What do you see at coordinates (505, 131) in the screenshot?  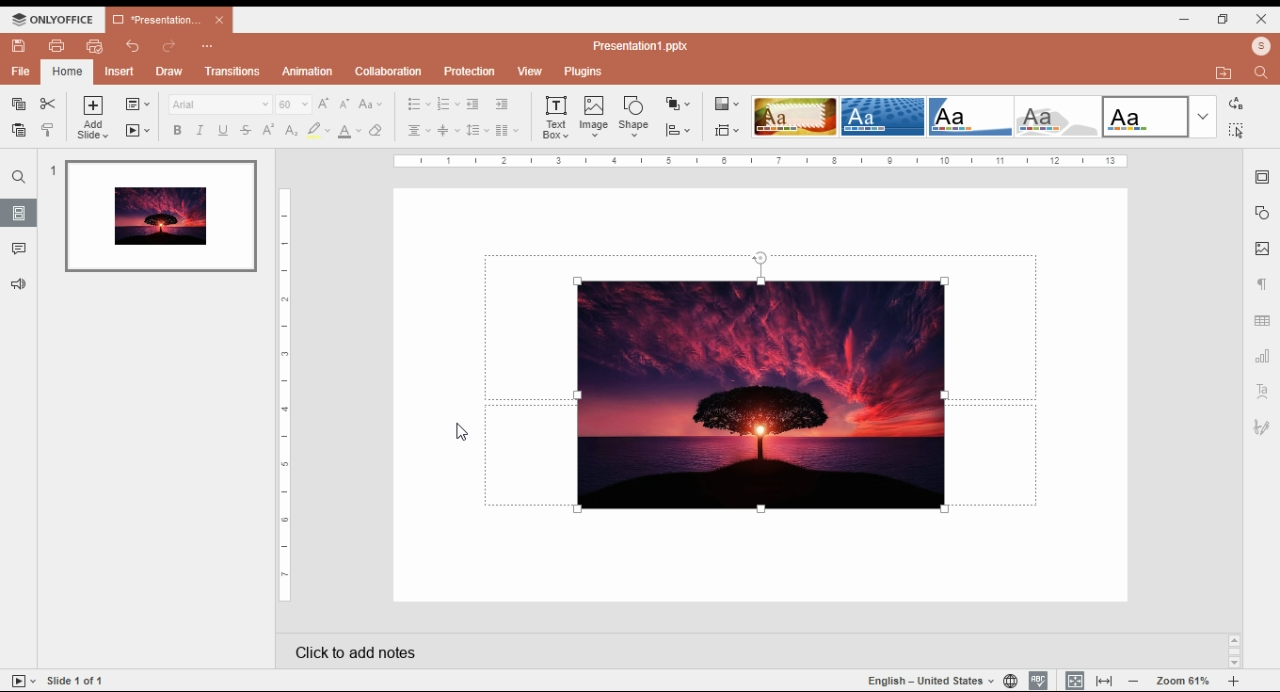 I see `insert columns` at bounding box center [505, 131].